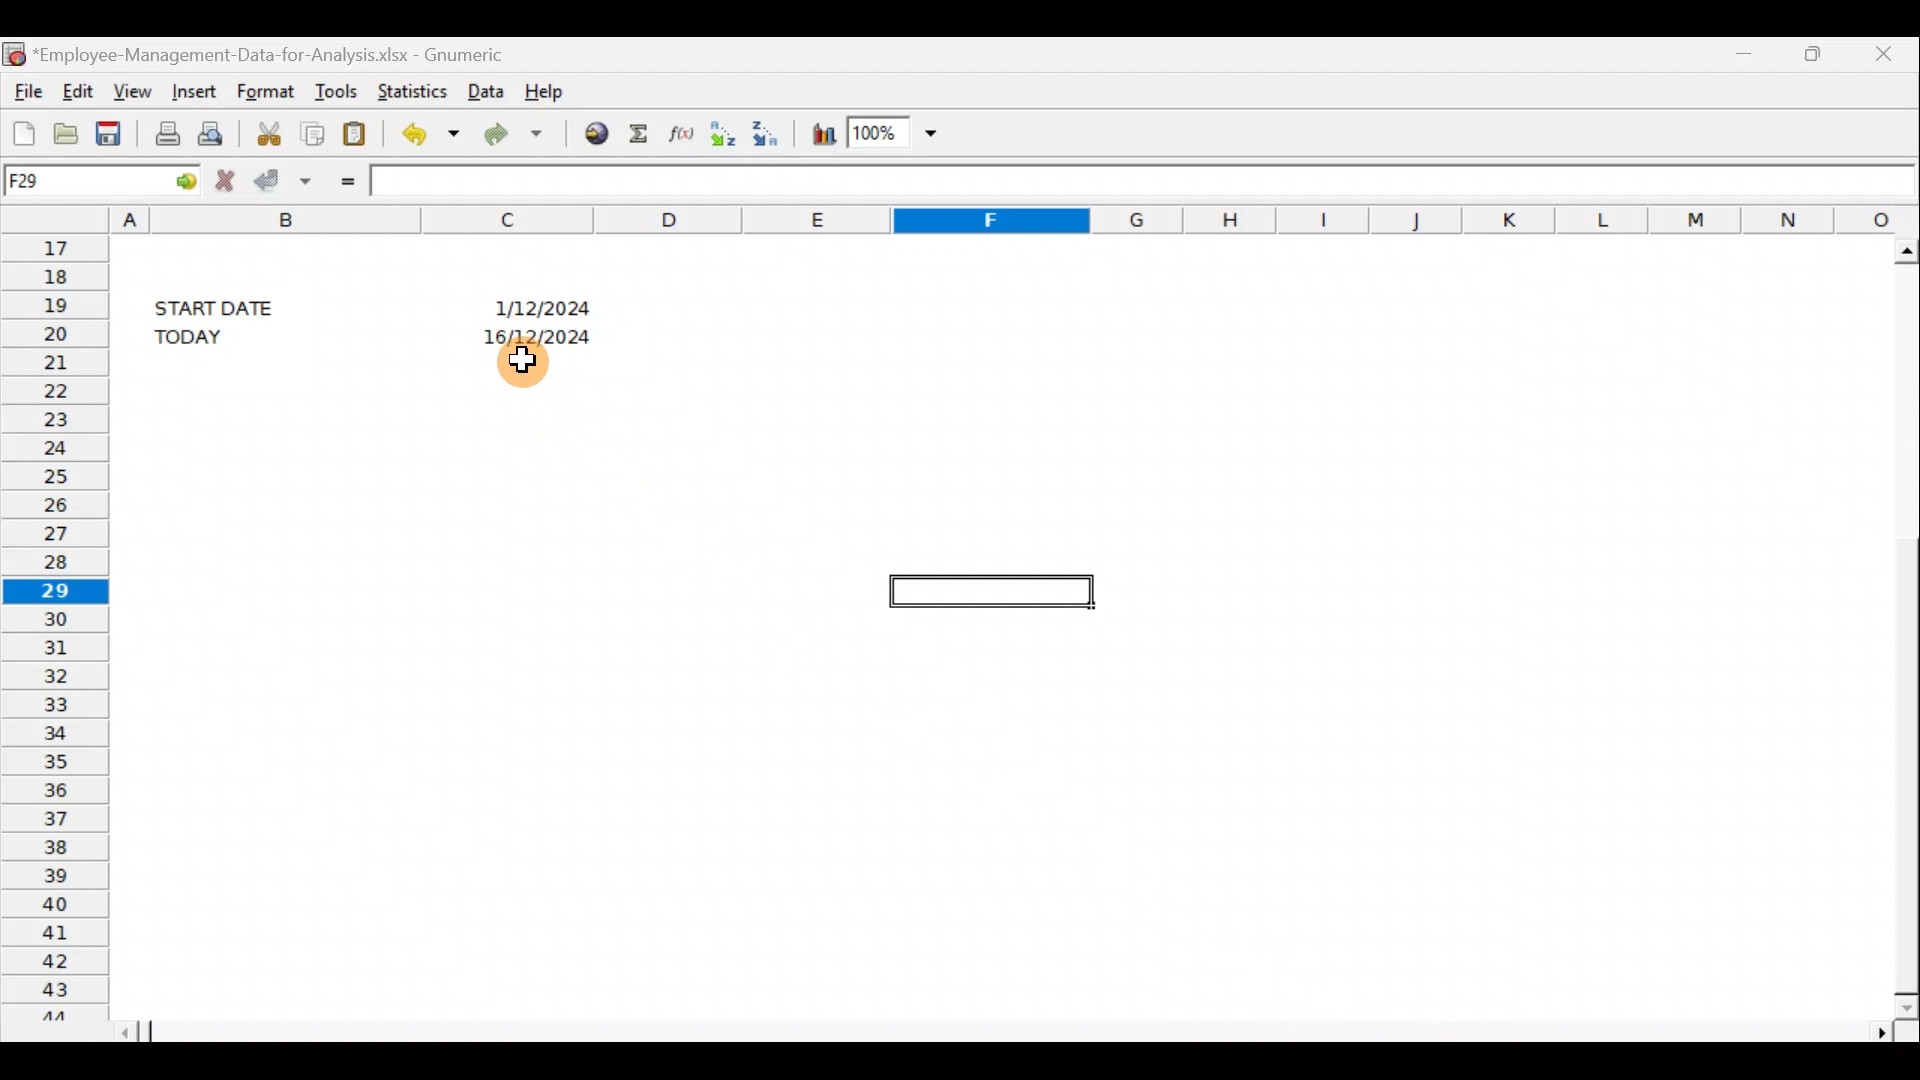  Describe the element at coordinates (426, 131) in the screenshot. I see `Undo last action` at that location.